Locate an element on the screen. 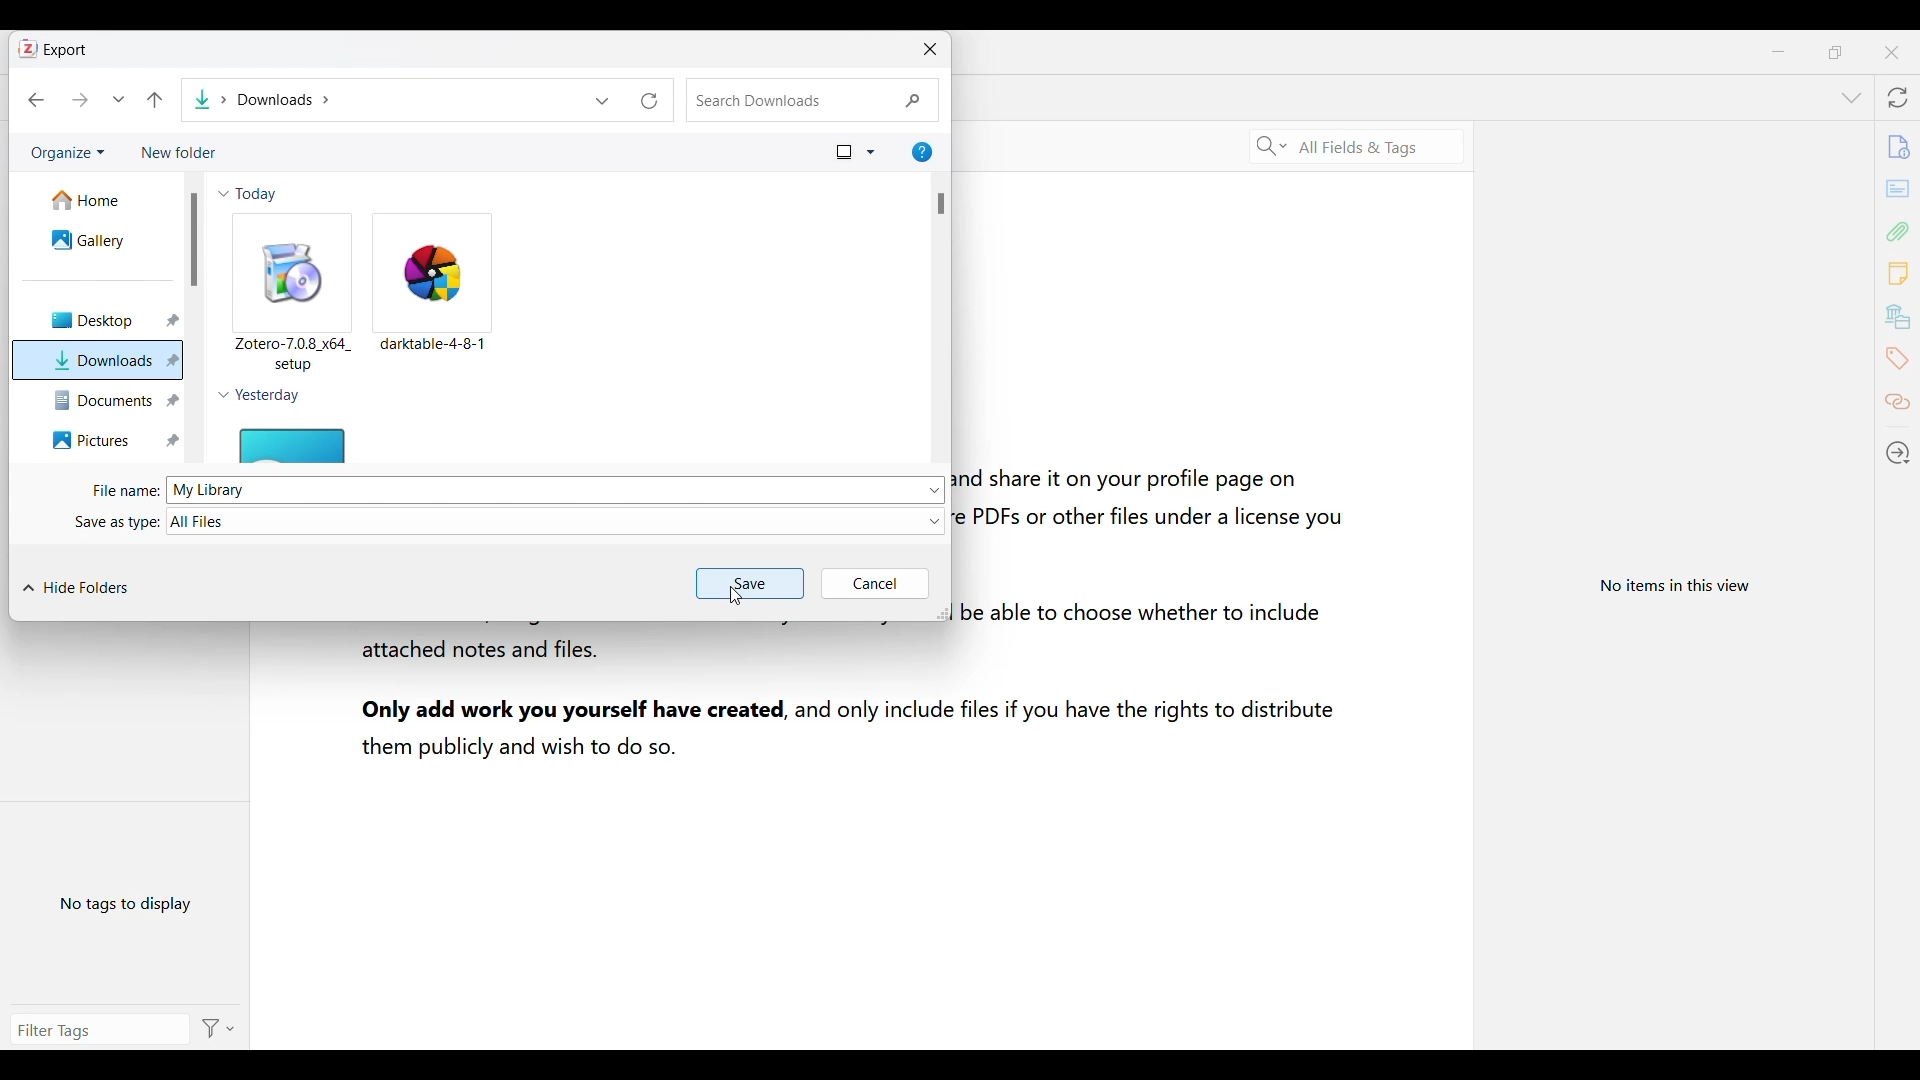 Image resolution: width=1920 pixels, height=1080 pixels. Info is located at coordinates (1899, 145).